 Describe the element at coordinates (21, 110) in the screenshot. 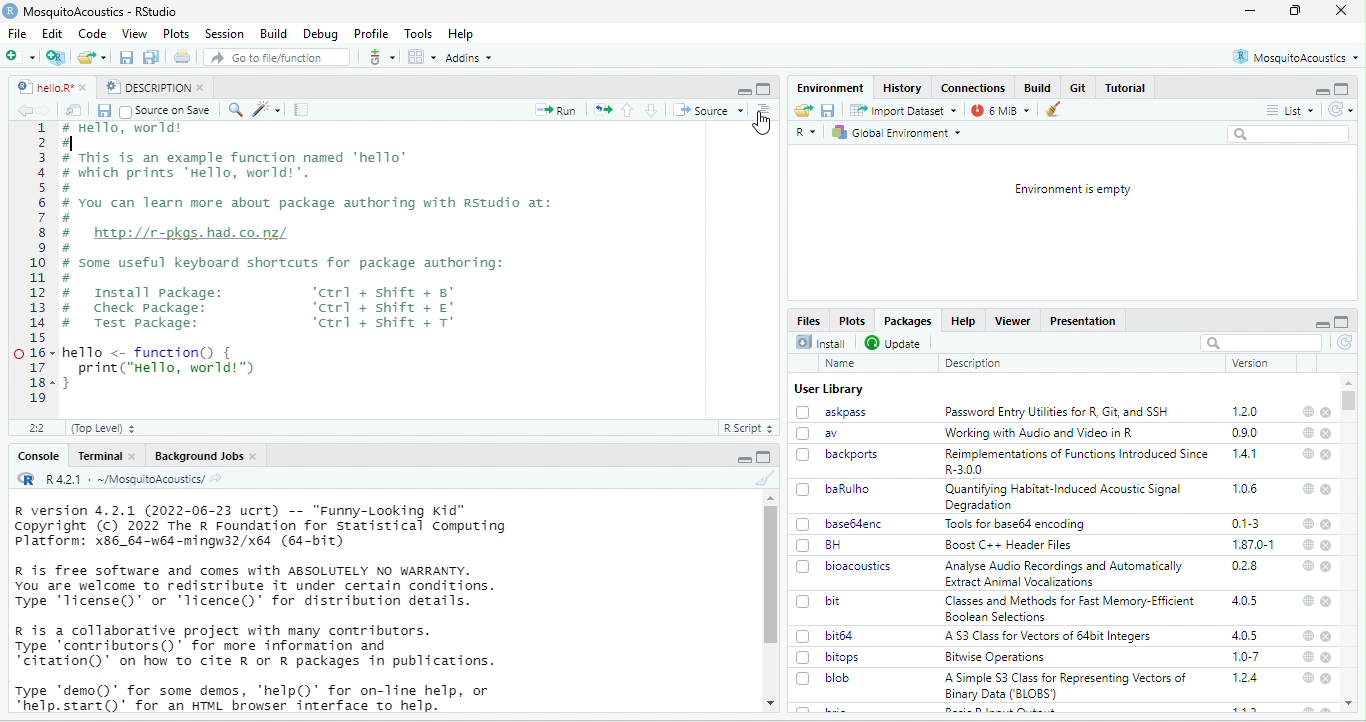

I see `backward` at that location.